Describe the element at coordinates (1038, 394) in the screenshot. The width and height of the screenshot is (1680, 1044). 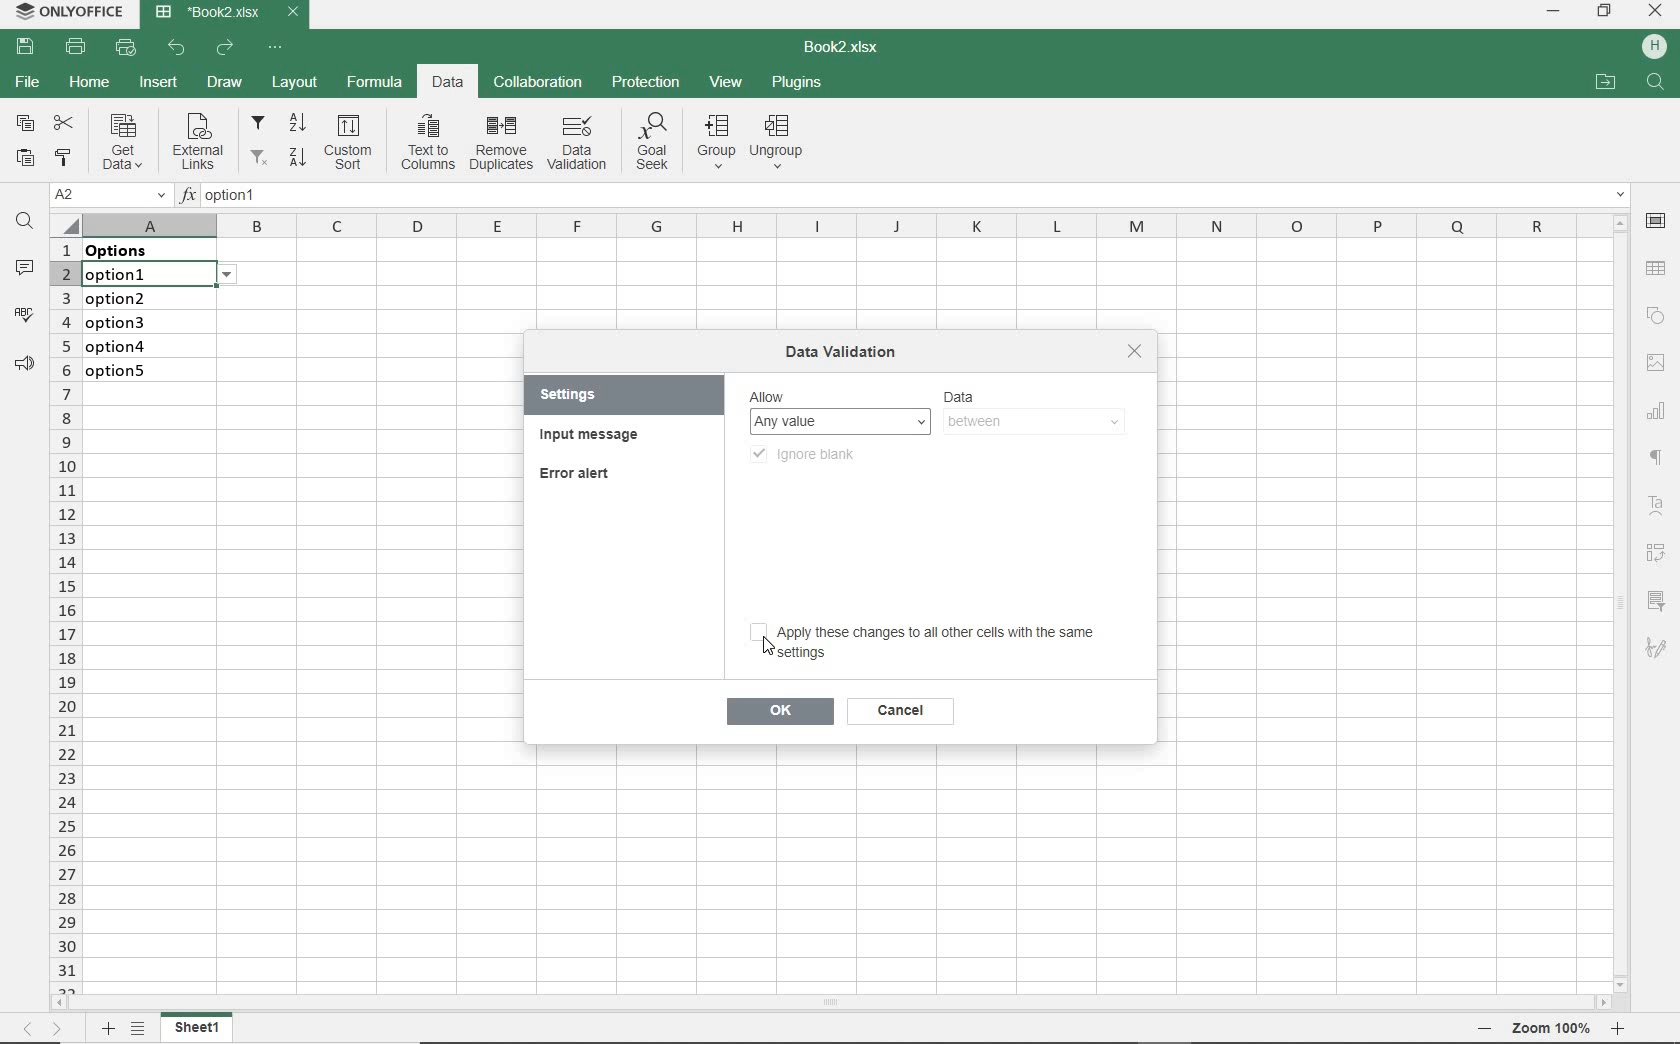
I see `DATA` at that location.